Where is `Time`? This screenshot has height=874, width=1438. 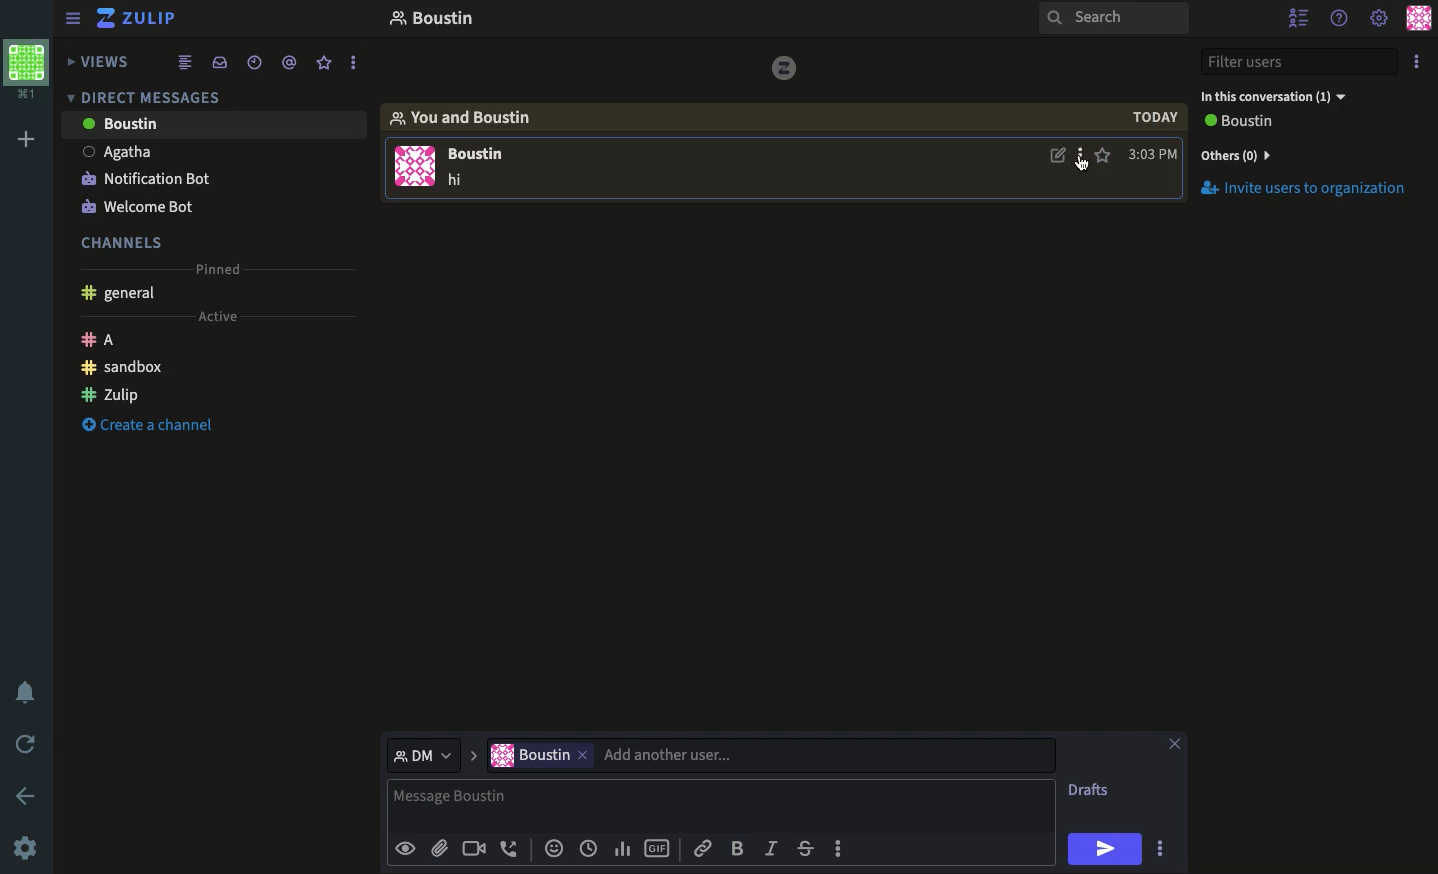
Time is located at coordinates (589, 848).